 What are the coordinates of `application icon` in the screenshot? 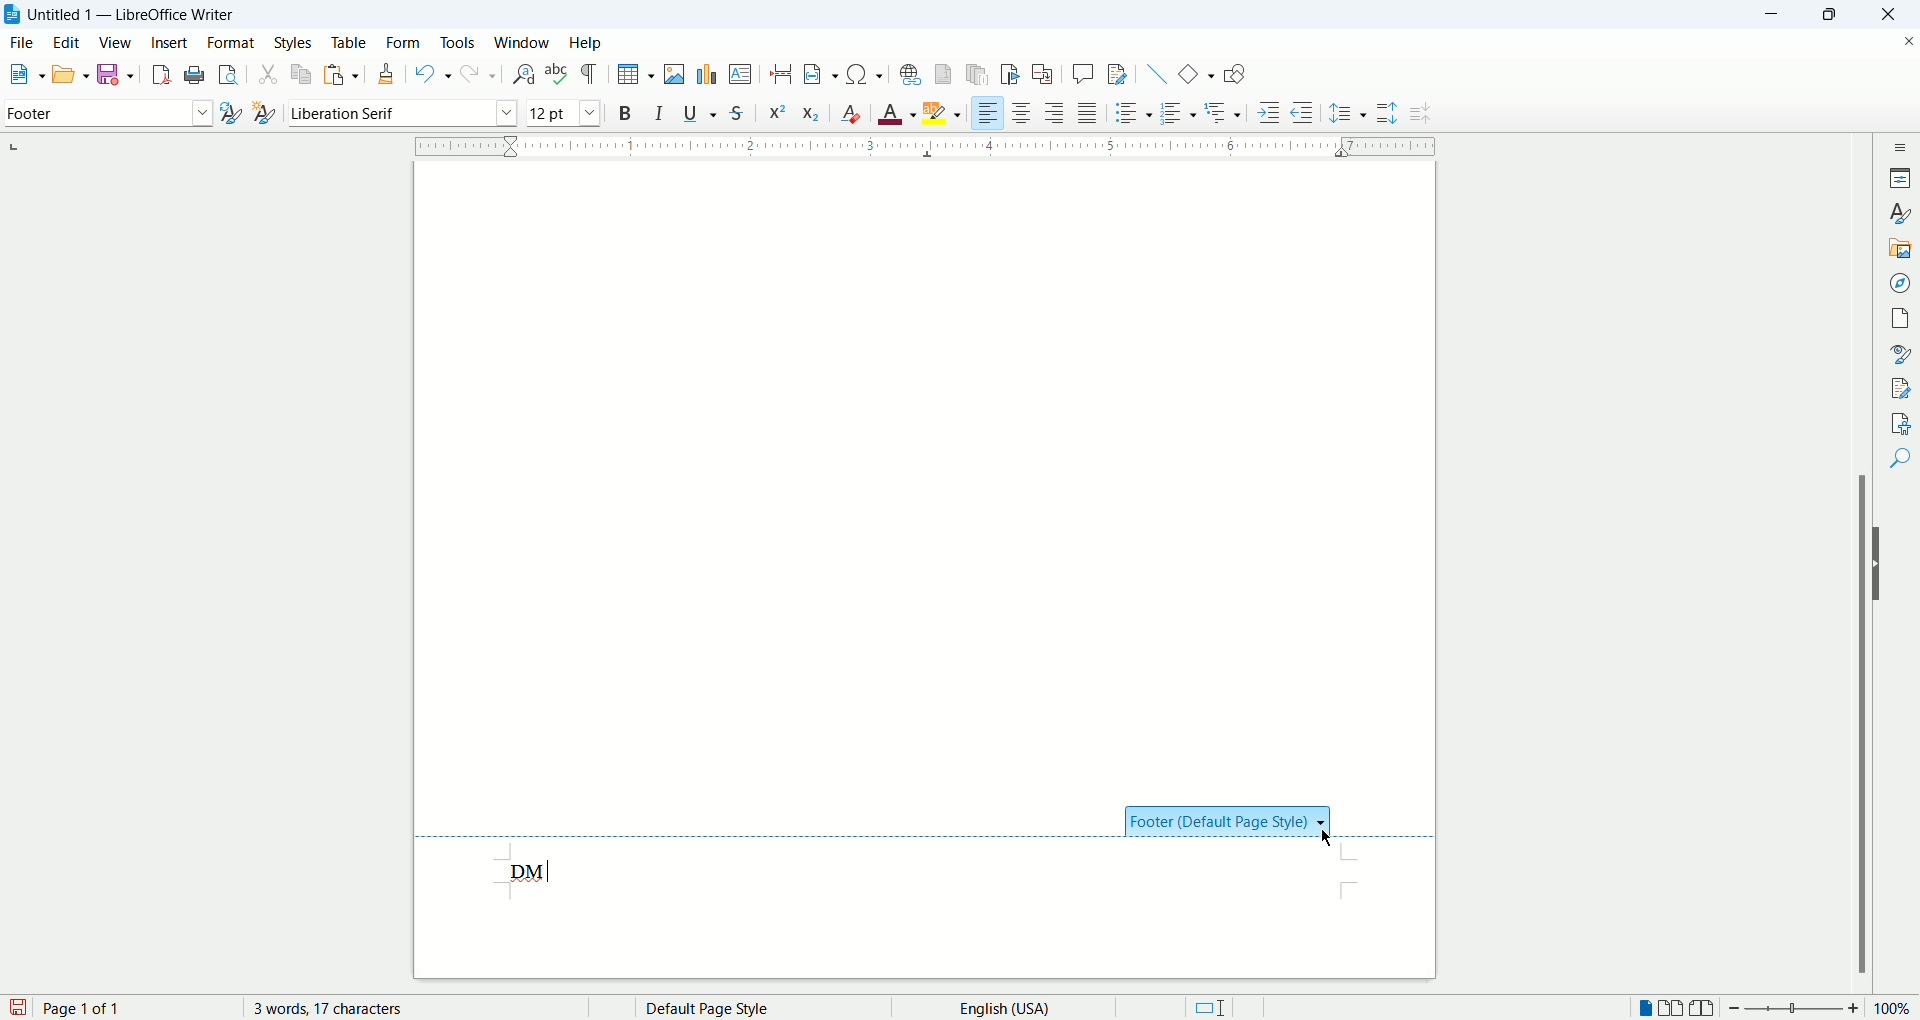 It's located at (13, 15).